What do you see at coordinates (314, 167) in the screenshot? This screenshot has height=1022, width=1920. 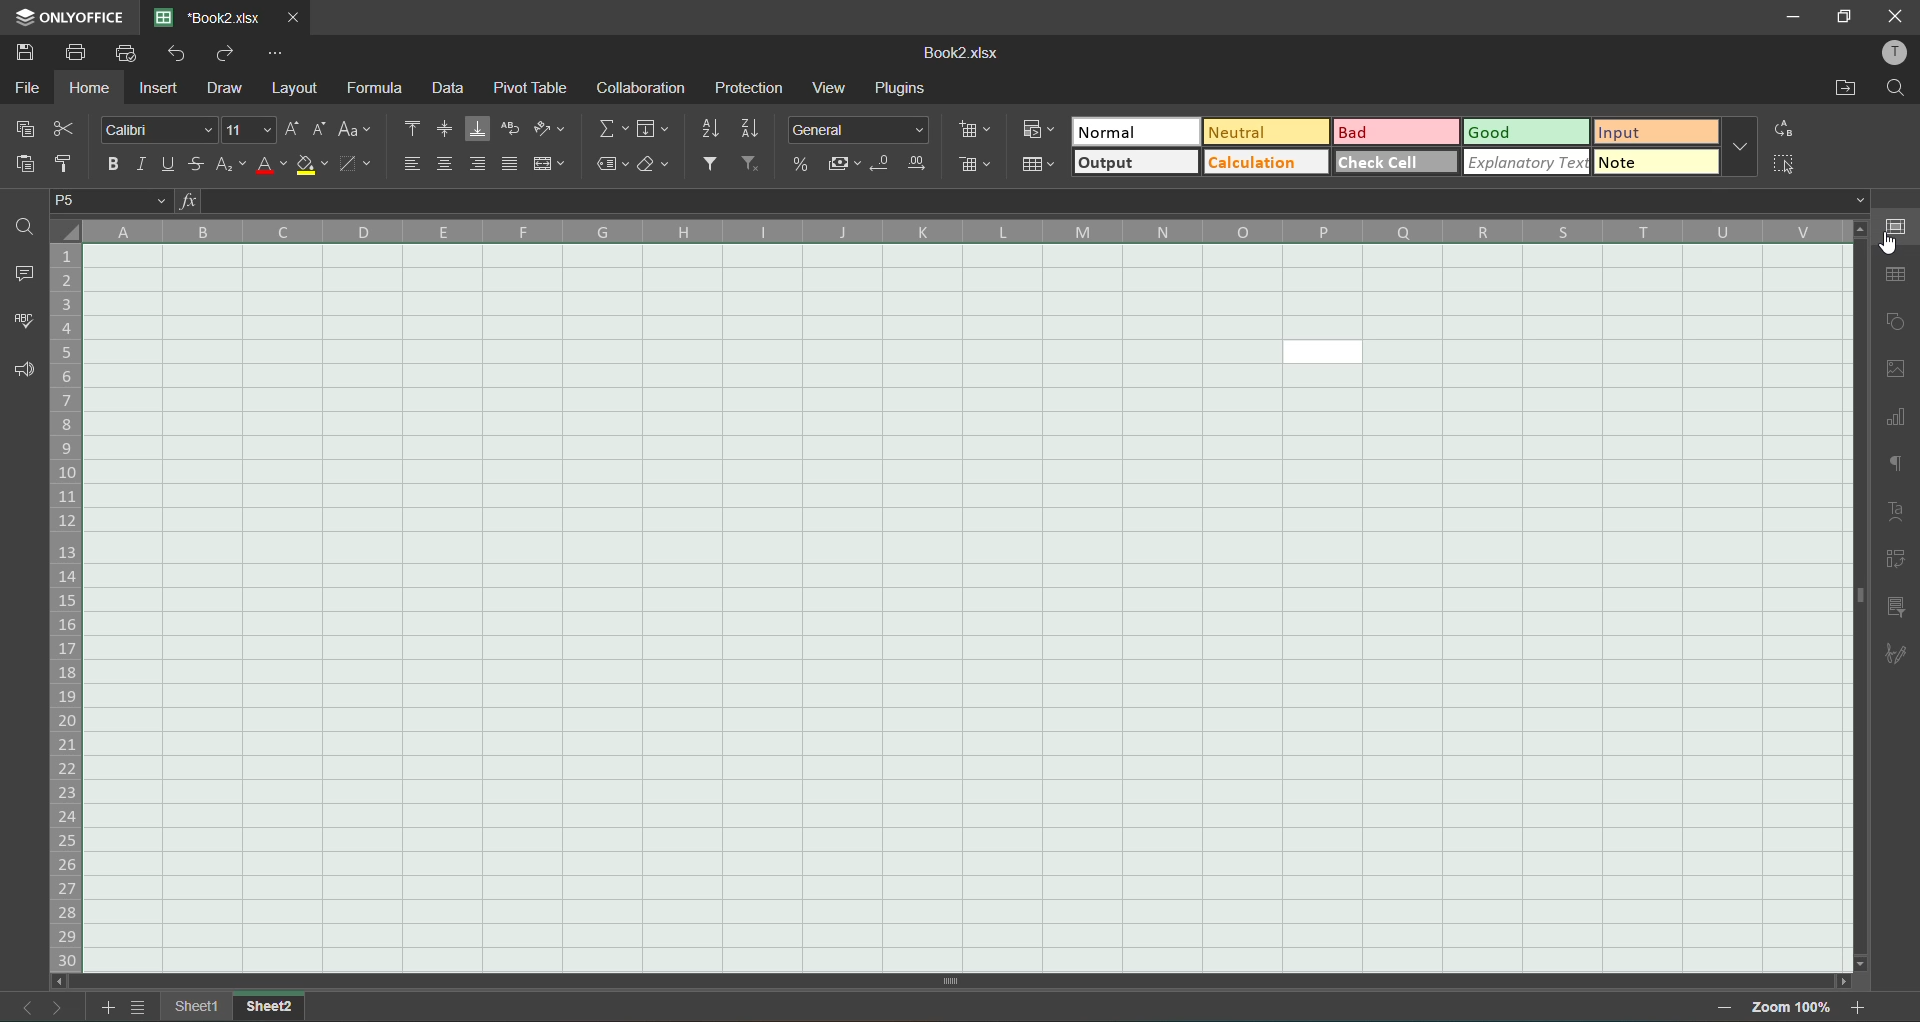 I see `fill  color` at bounding box center [314, 167].